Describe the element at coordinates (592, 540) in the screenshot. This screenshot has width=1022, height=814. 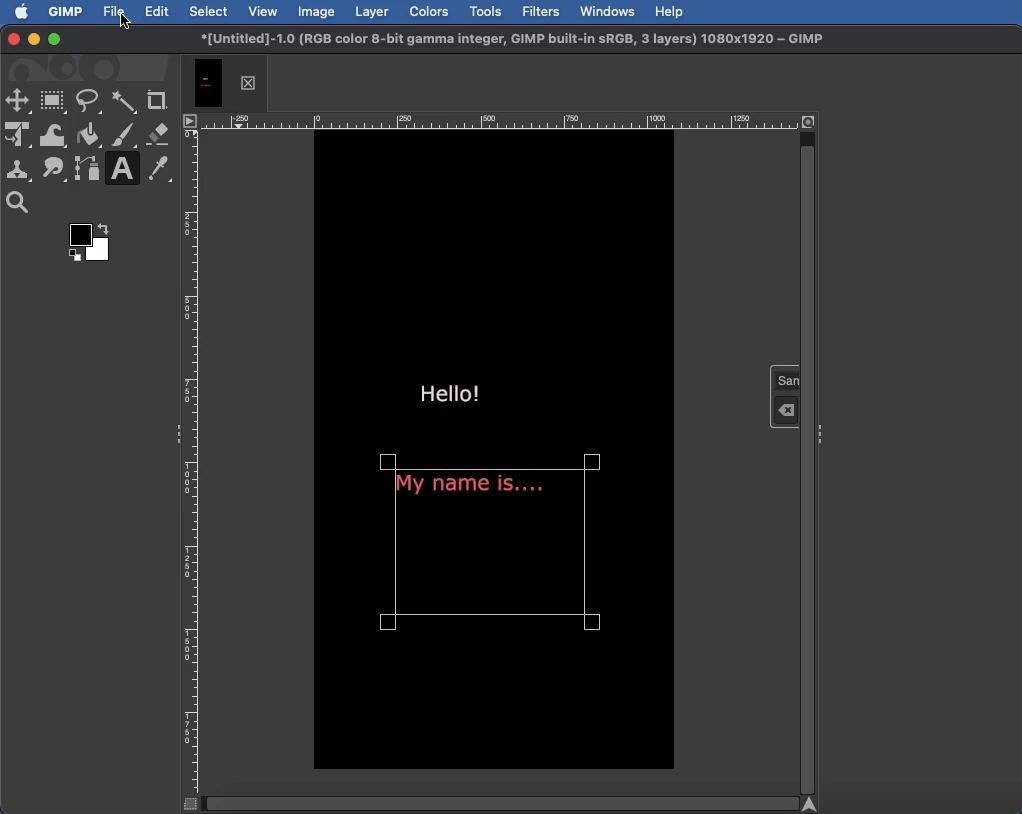
I see `Text selector` at that location.